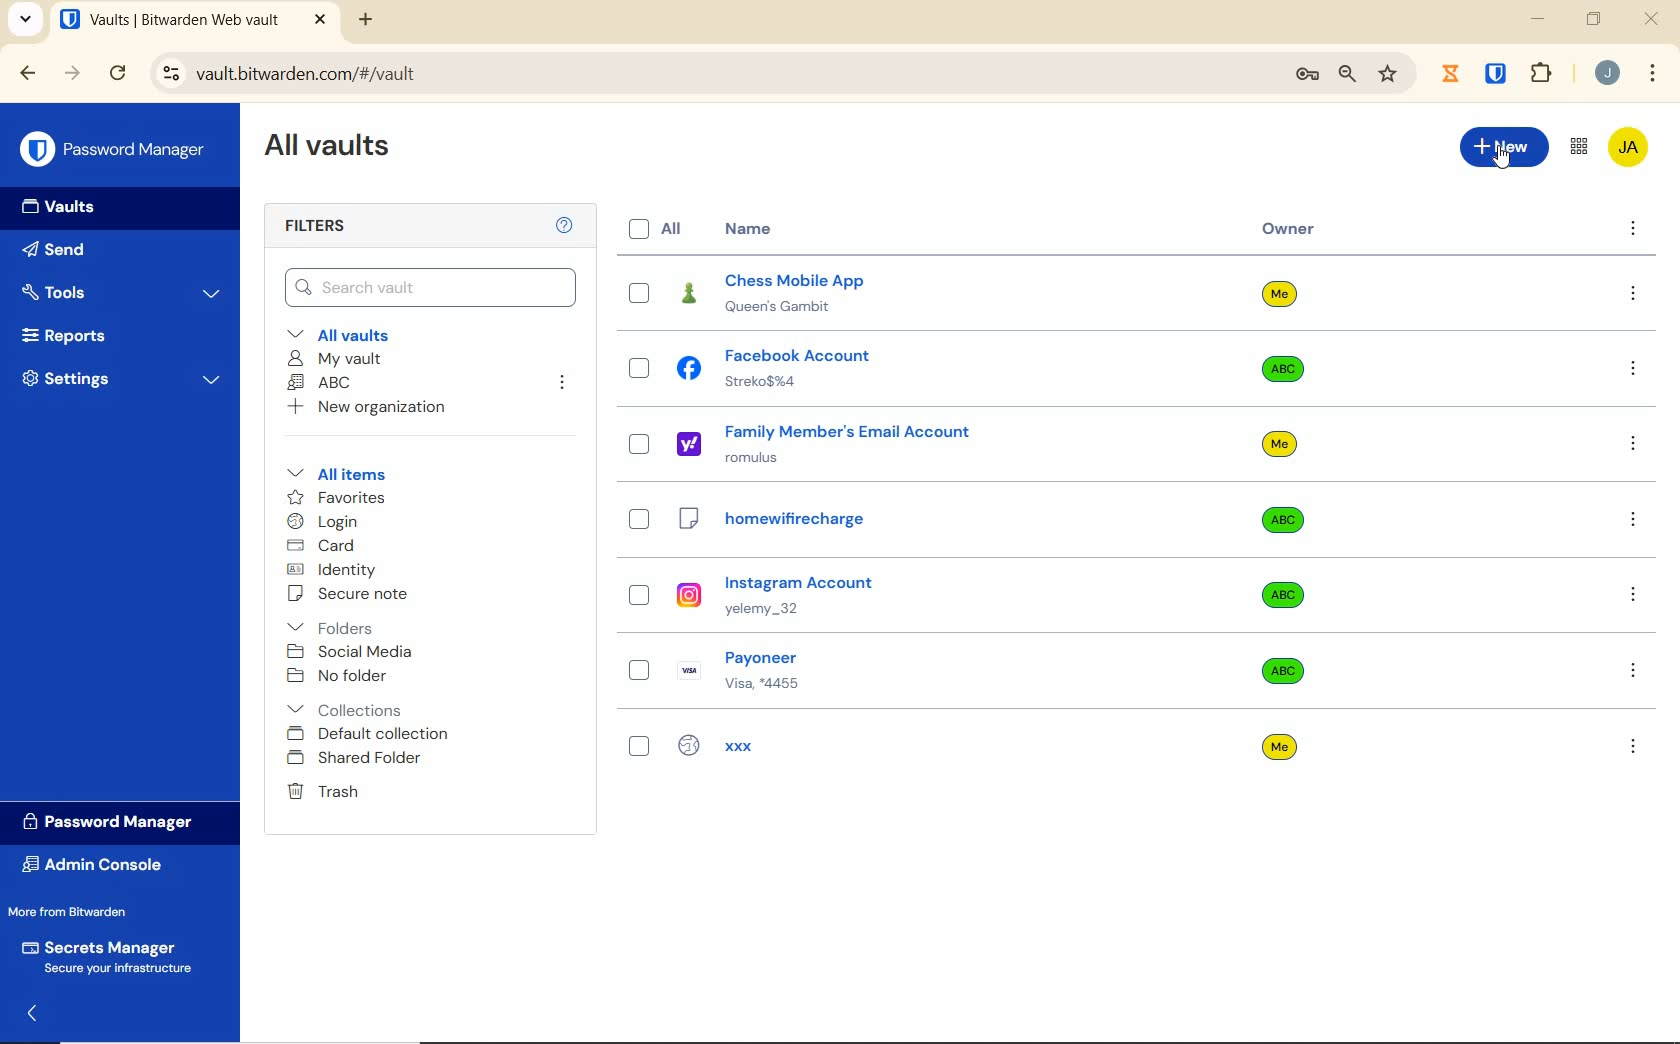 This screenshot has height=1044, width=1680. What do you see at coordinates (99, 865) in the screenshot?
I see `Admin Console` at bounding box center [99, 865].